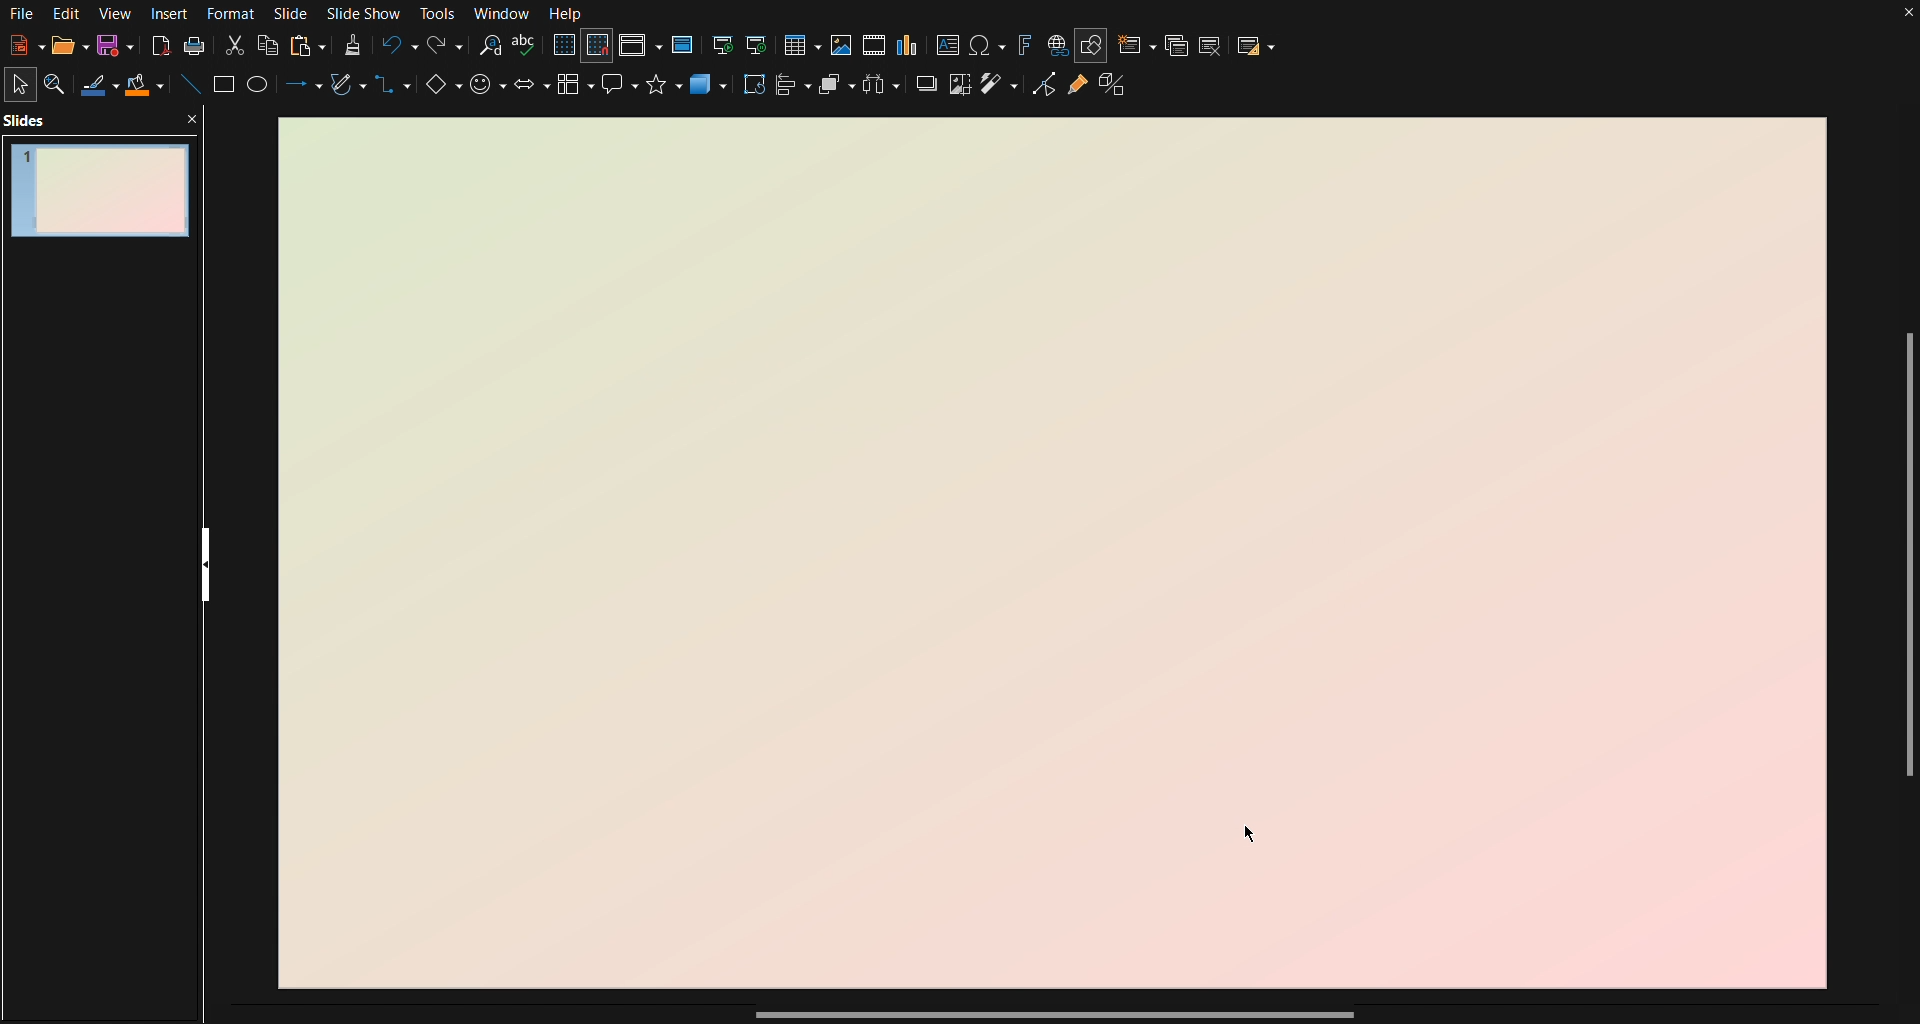  I want to click on Format, so click(236, 13).